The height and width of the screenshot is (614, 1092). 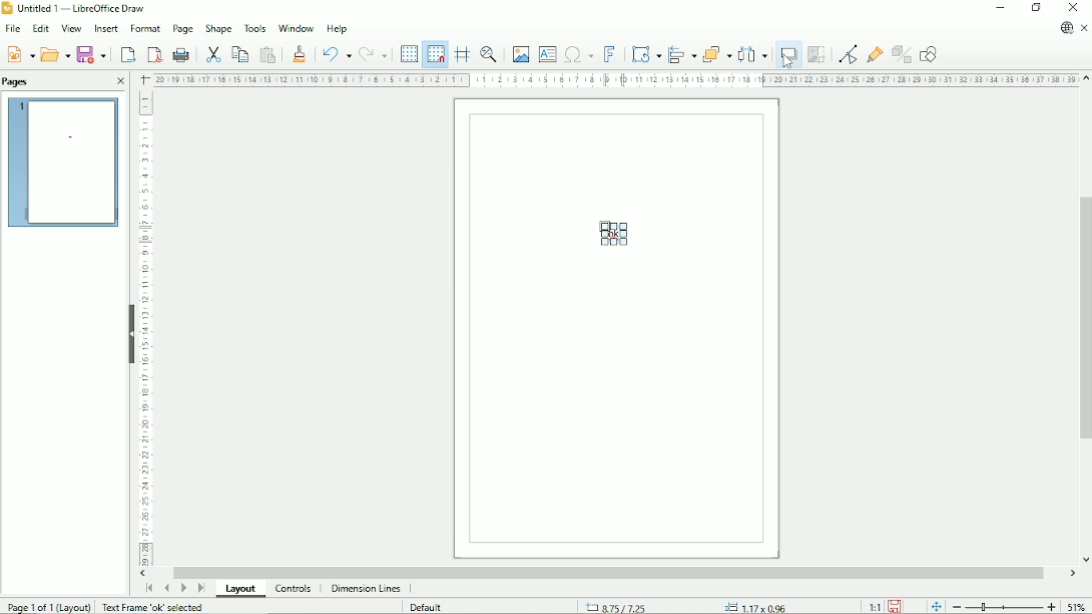 What do you see at coordinates (1066, 27) in the screenshot?
I see `Update available` at bounding box center [1066, 27].